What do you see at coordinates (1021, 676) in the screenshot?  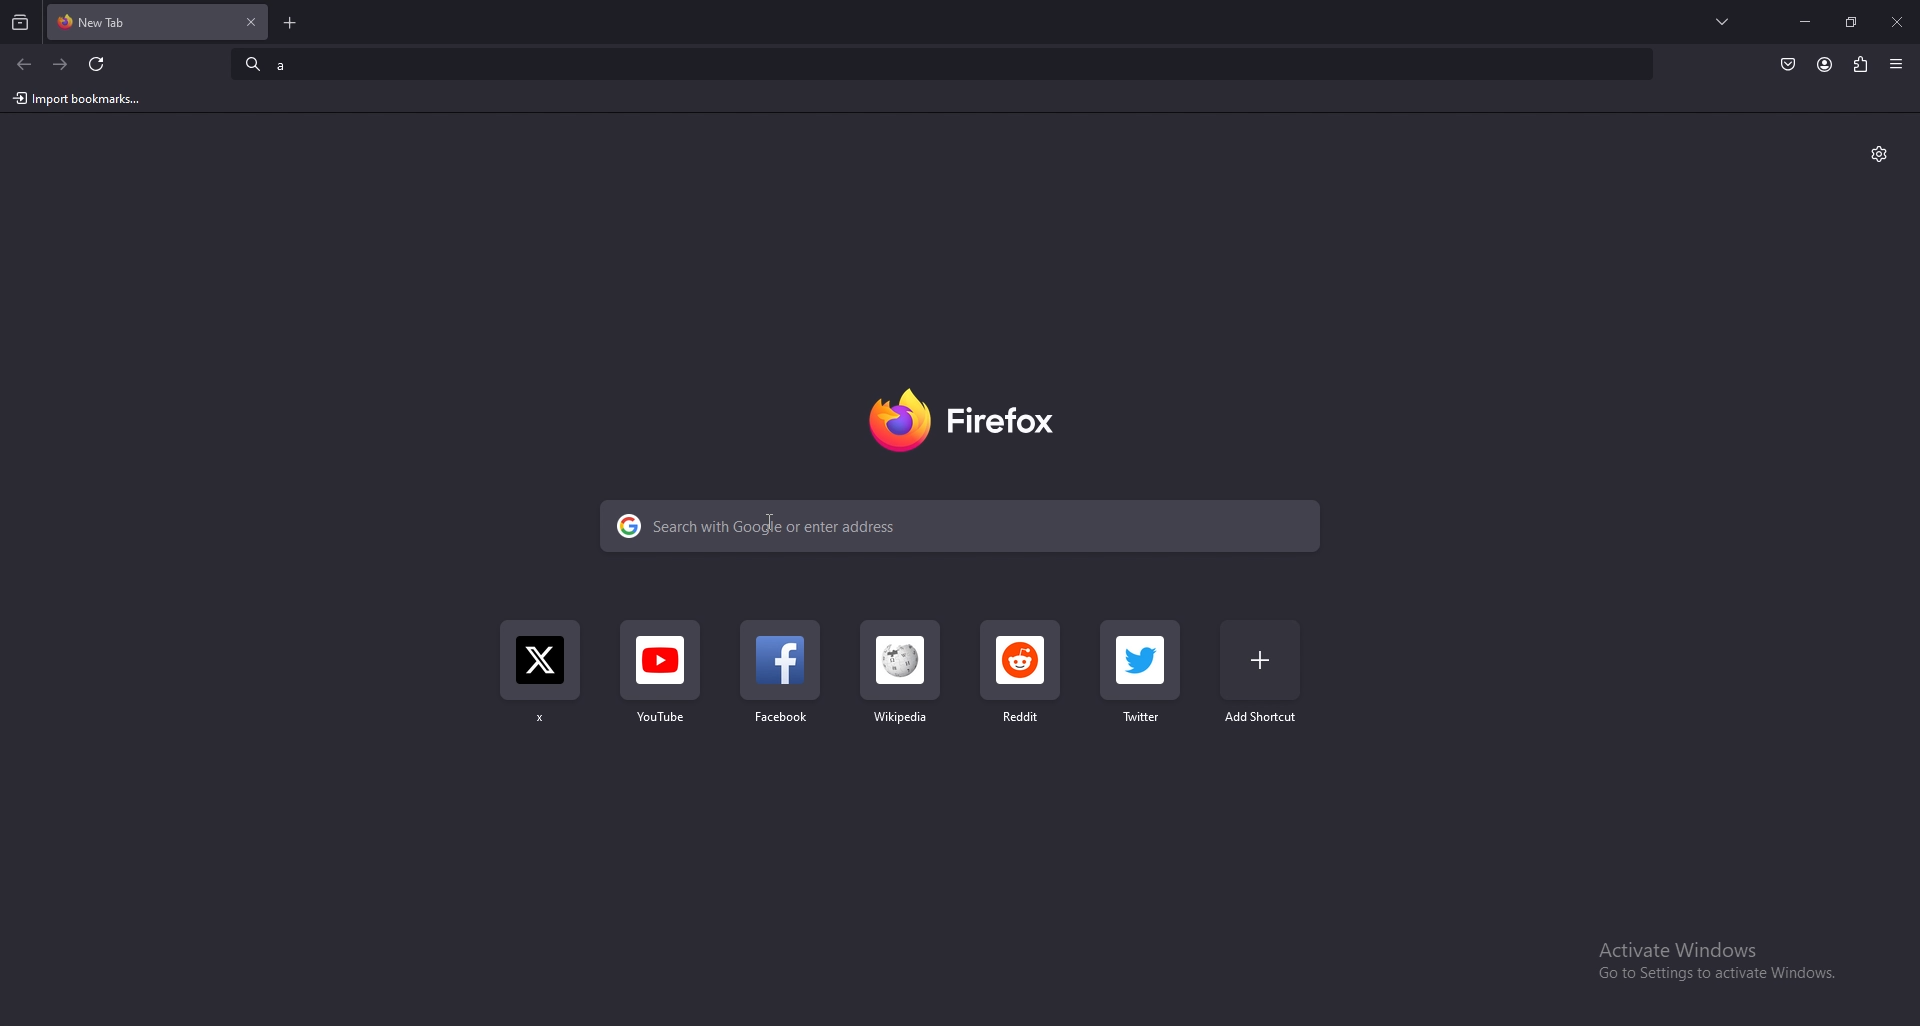 I see `reddit` at bounding box center [1021, 676].